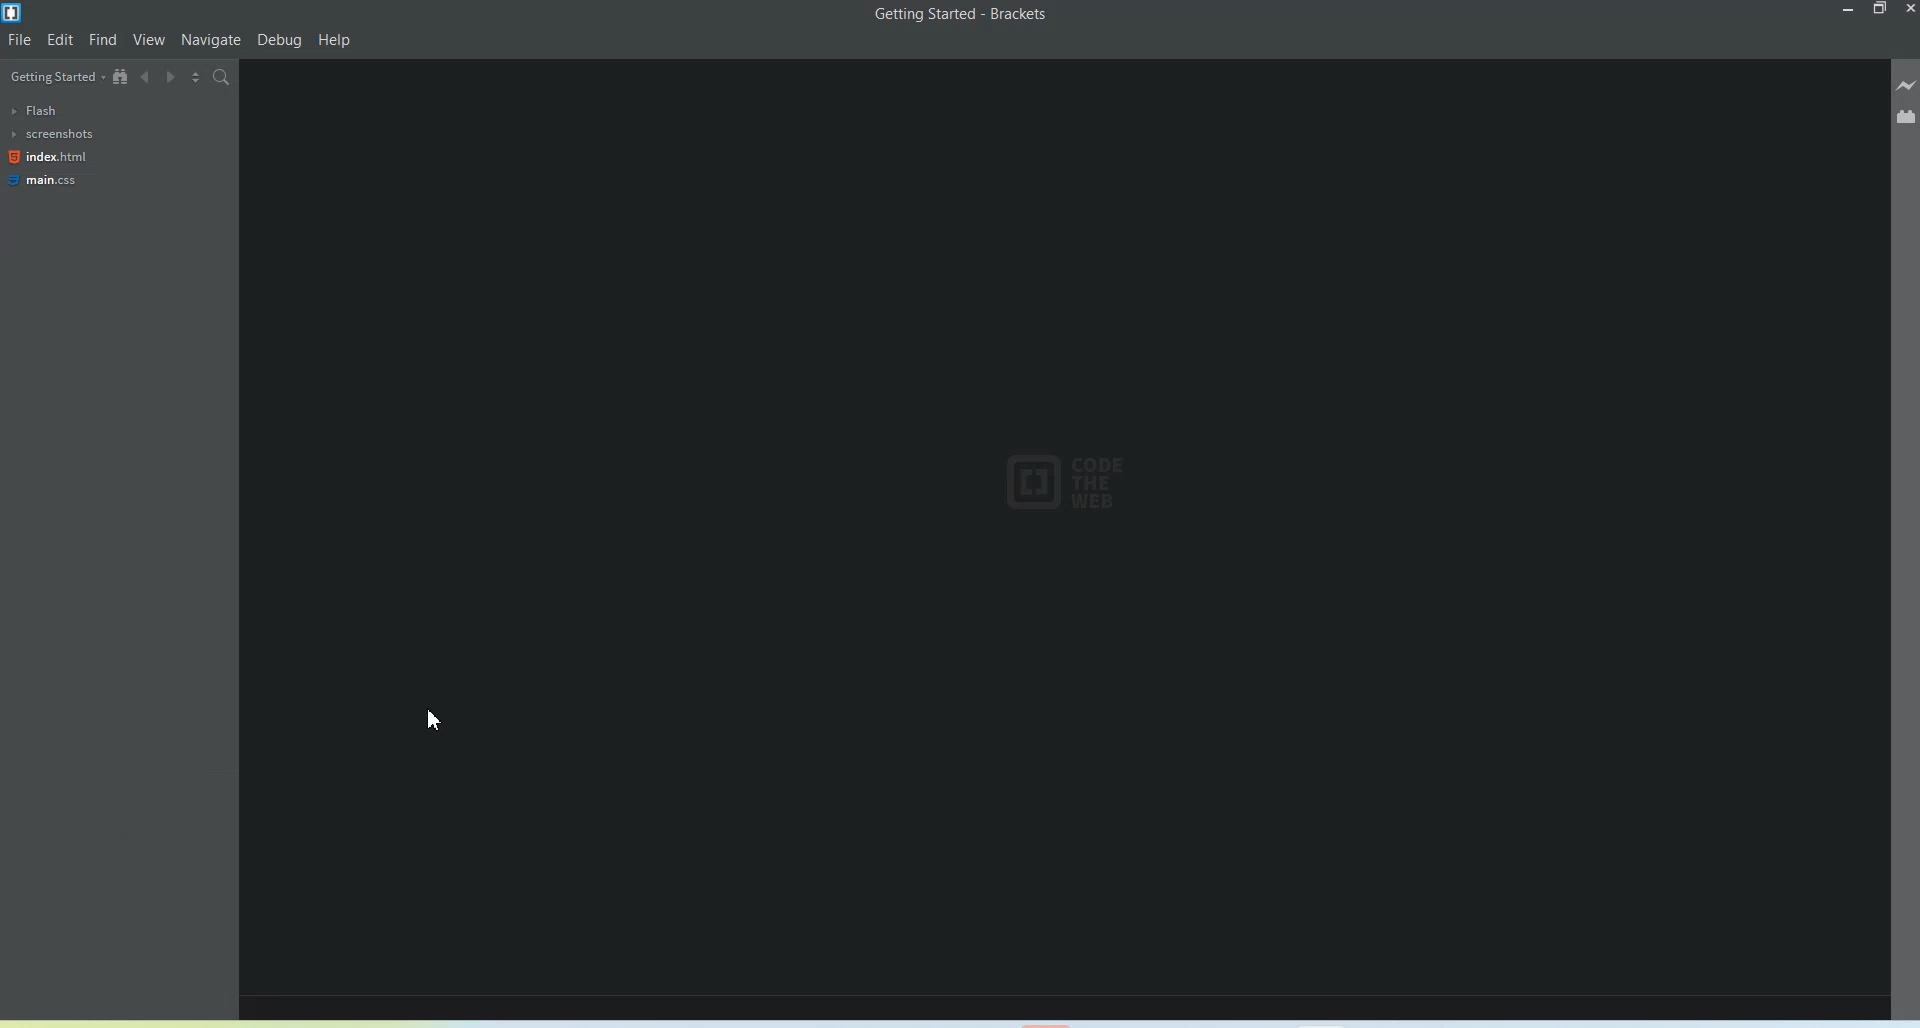 This screenshot has height=1028, width=1920. Describe the element at coordinates (1071, 482) in the screenshot. I see `Code the Web` at that location.